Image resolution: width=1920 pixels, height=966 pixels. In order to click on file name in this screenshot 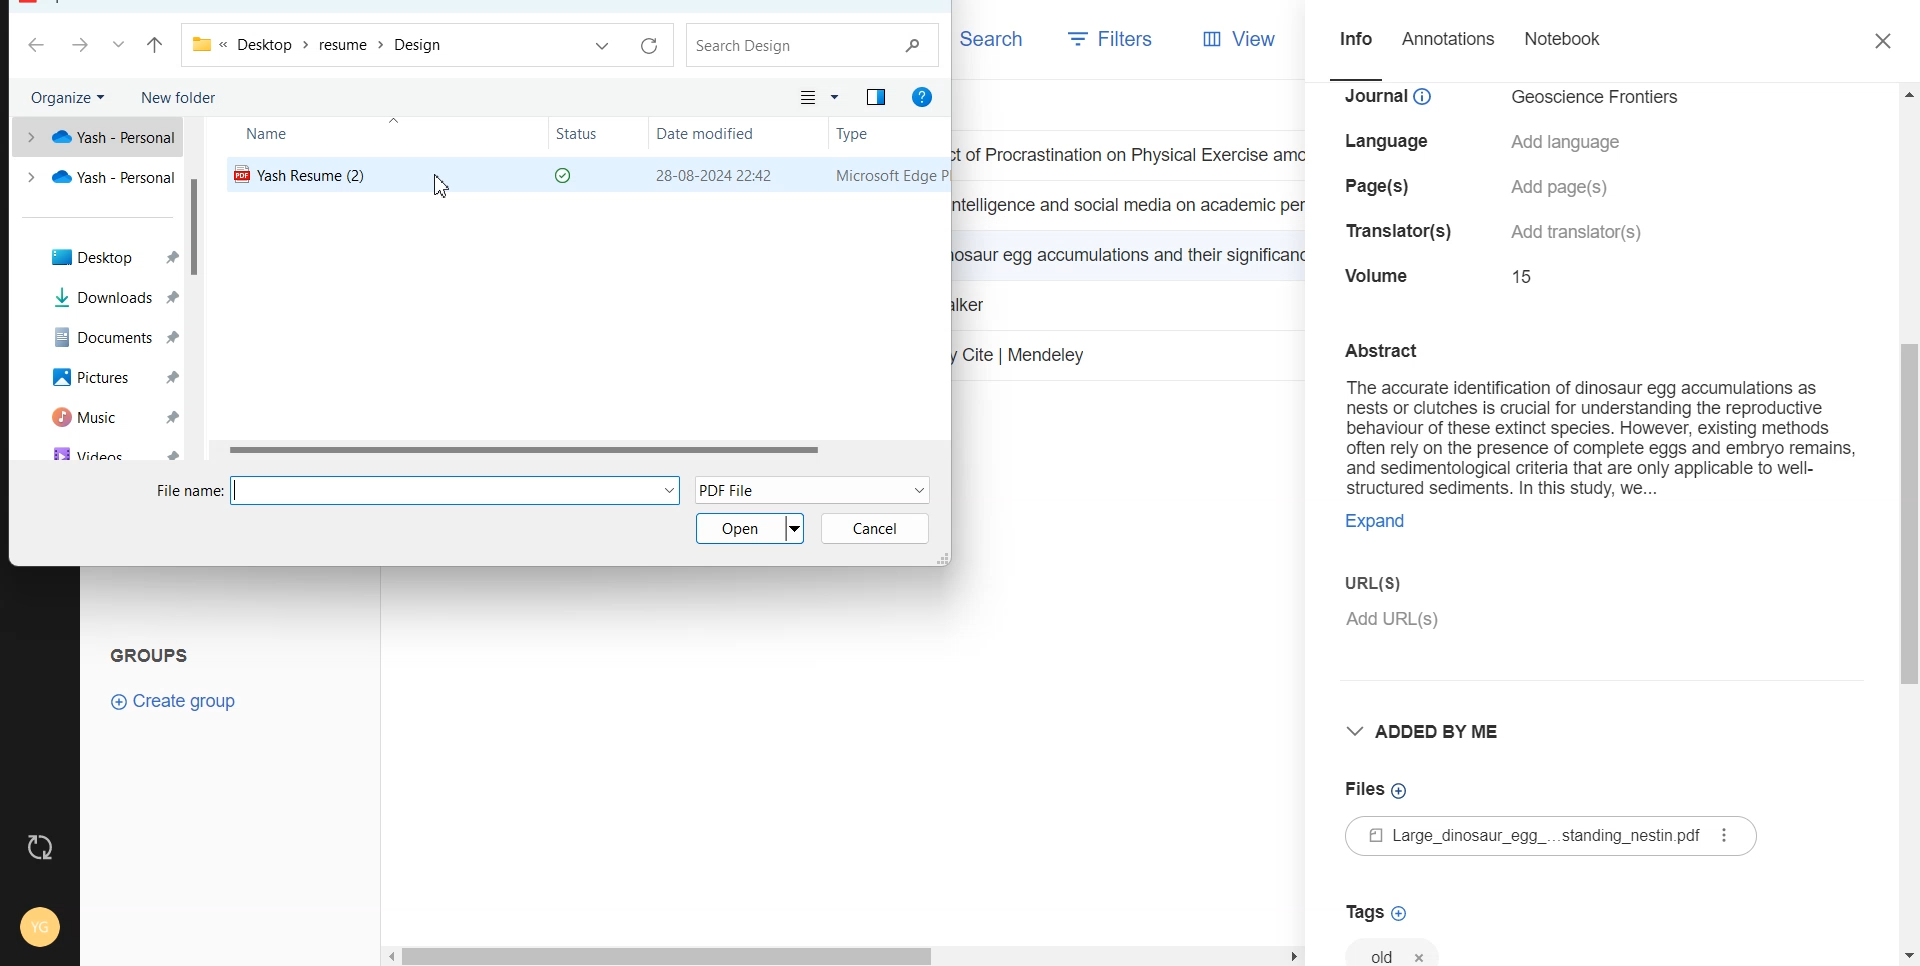, I will do `click(186, 491)`.